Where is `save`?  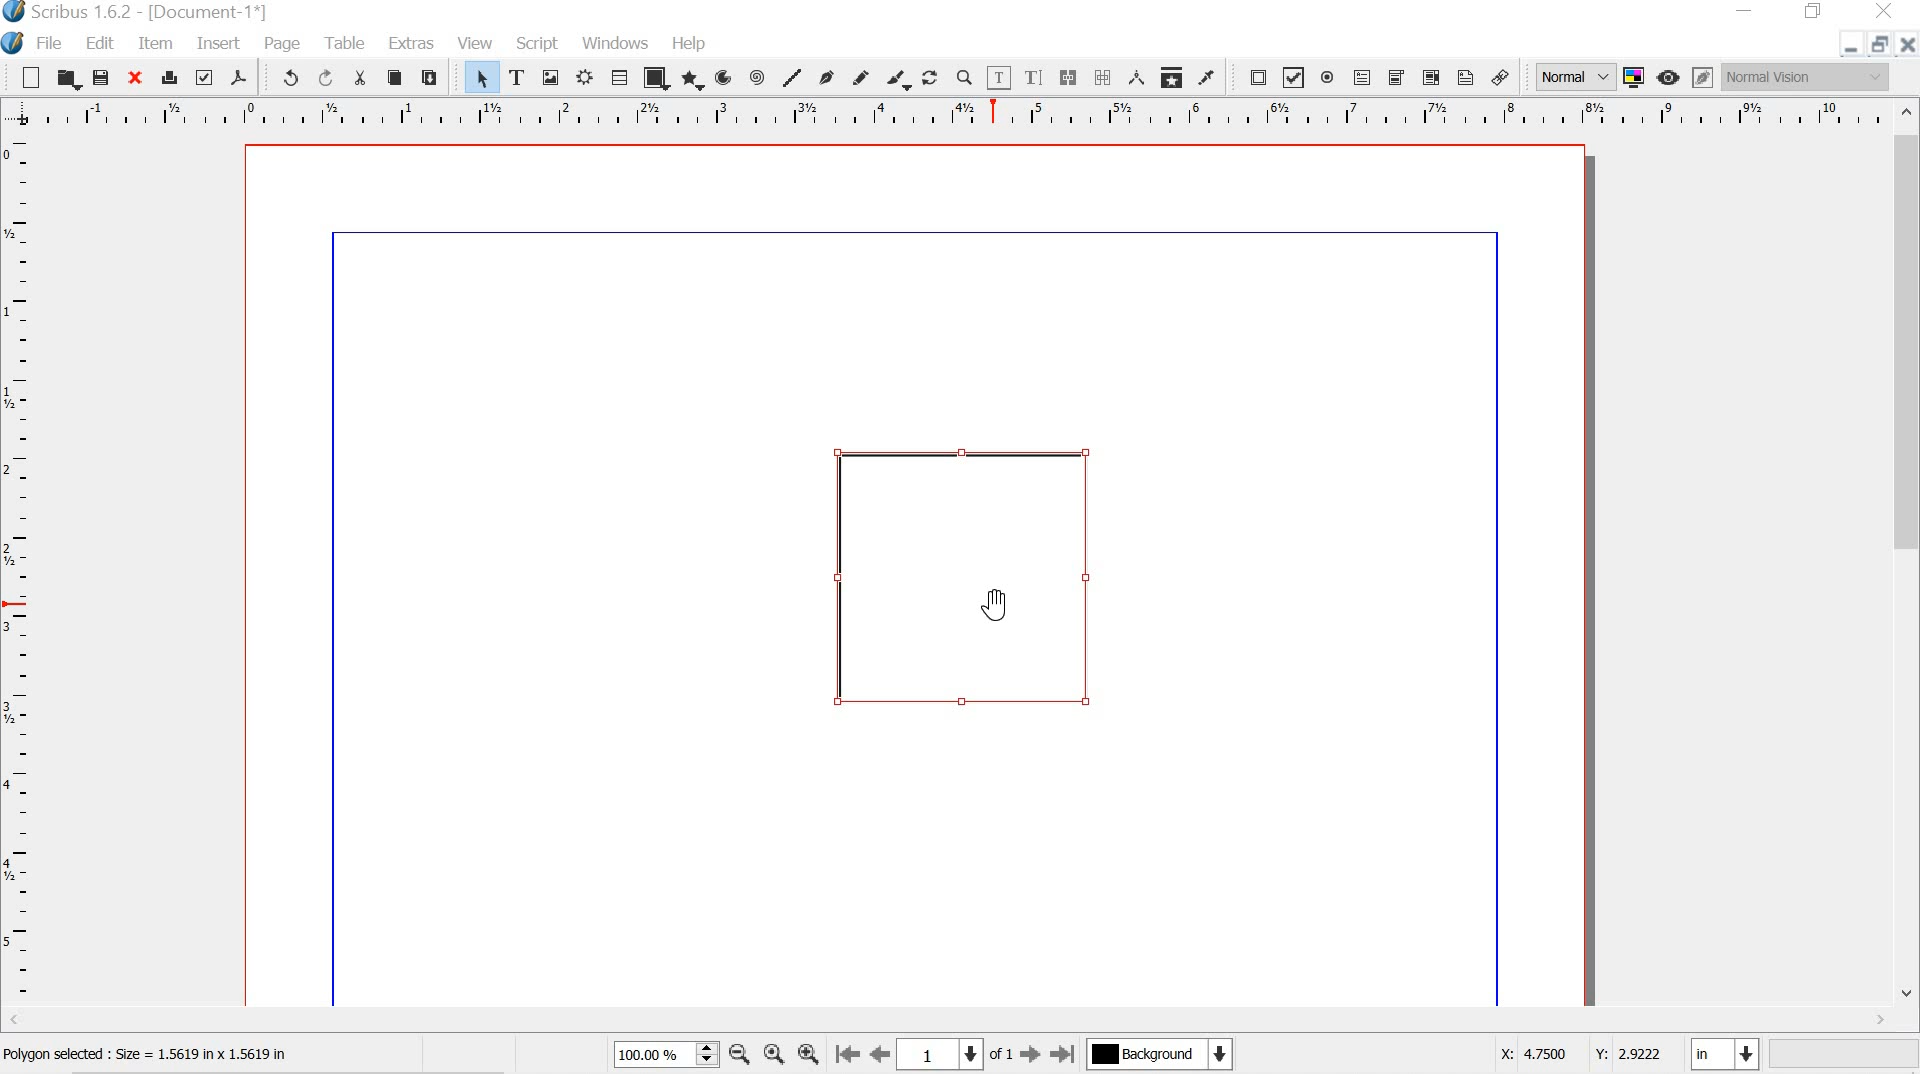 save is located at coordinates (103, 77).